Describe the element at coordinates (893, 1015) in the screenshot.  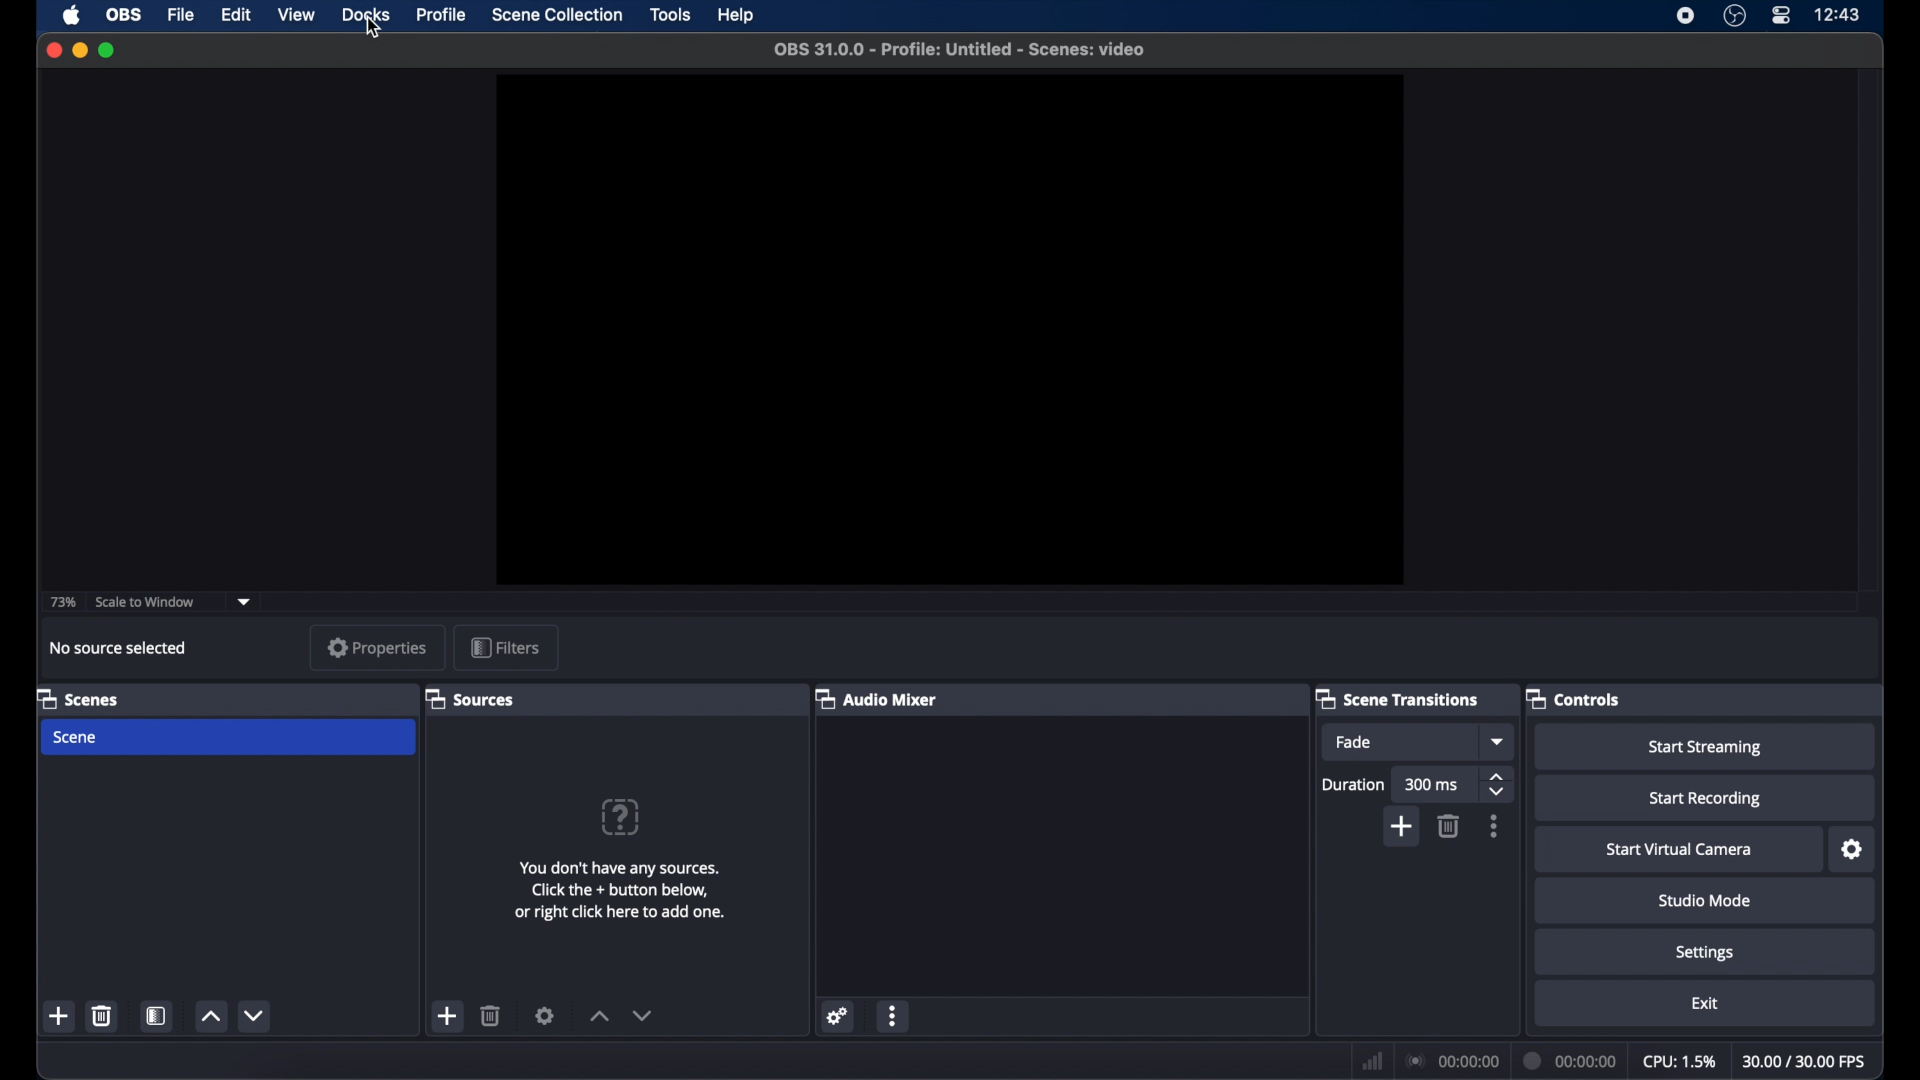
I see `more options` at that location.